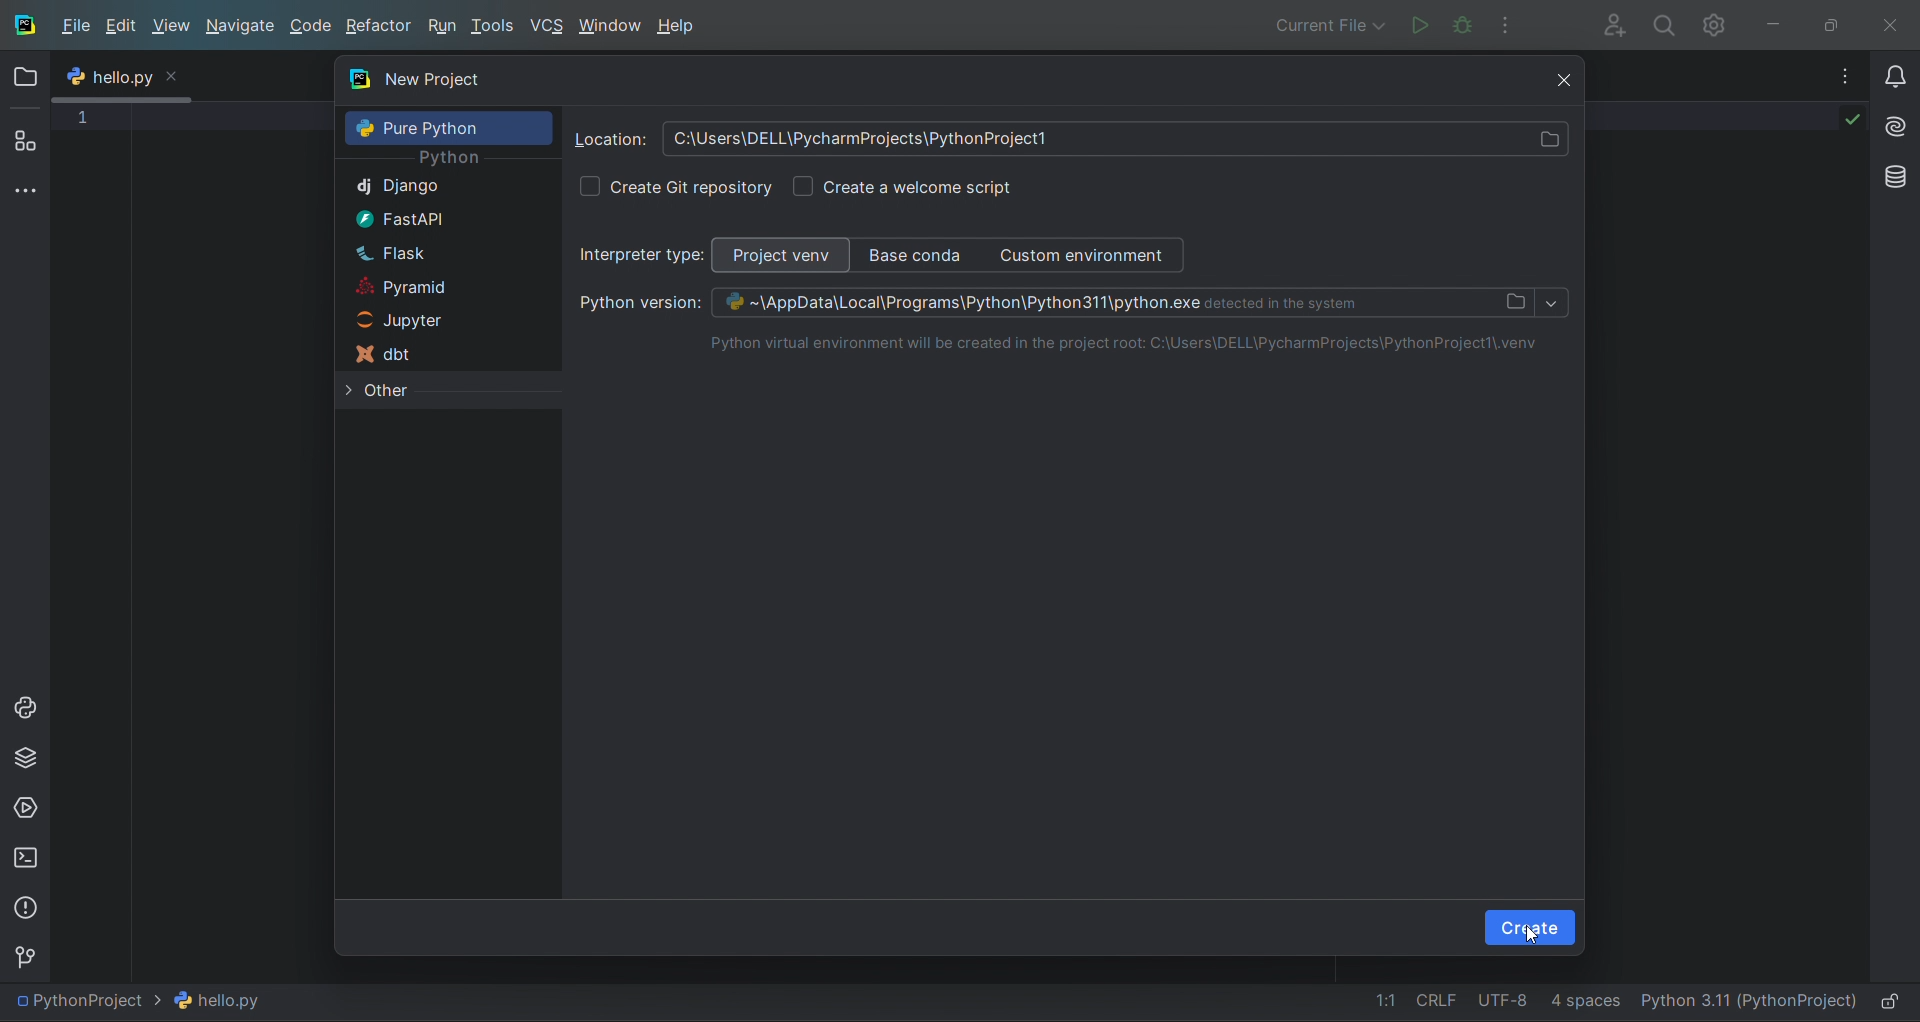  I want to click on pure python, so click(449, 127).